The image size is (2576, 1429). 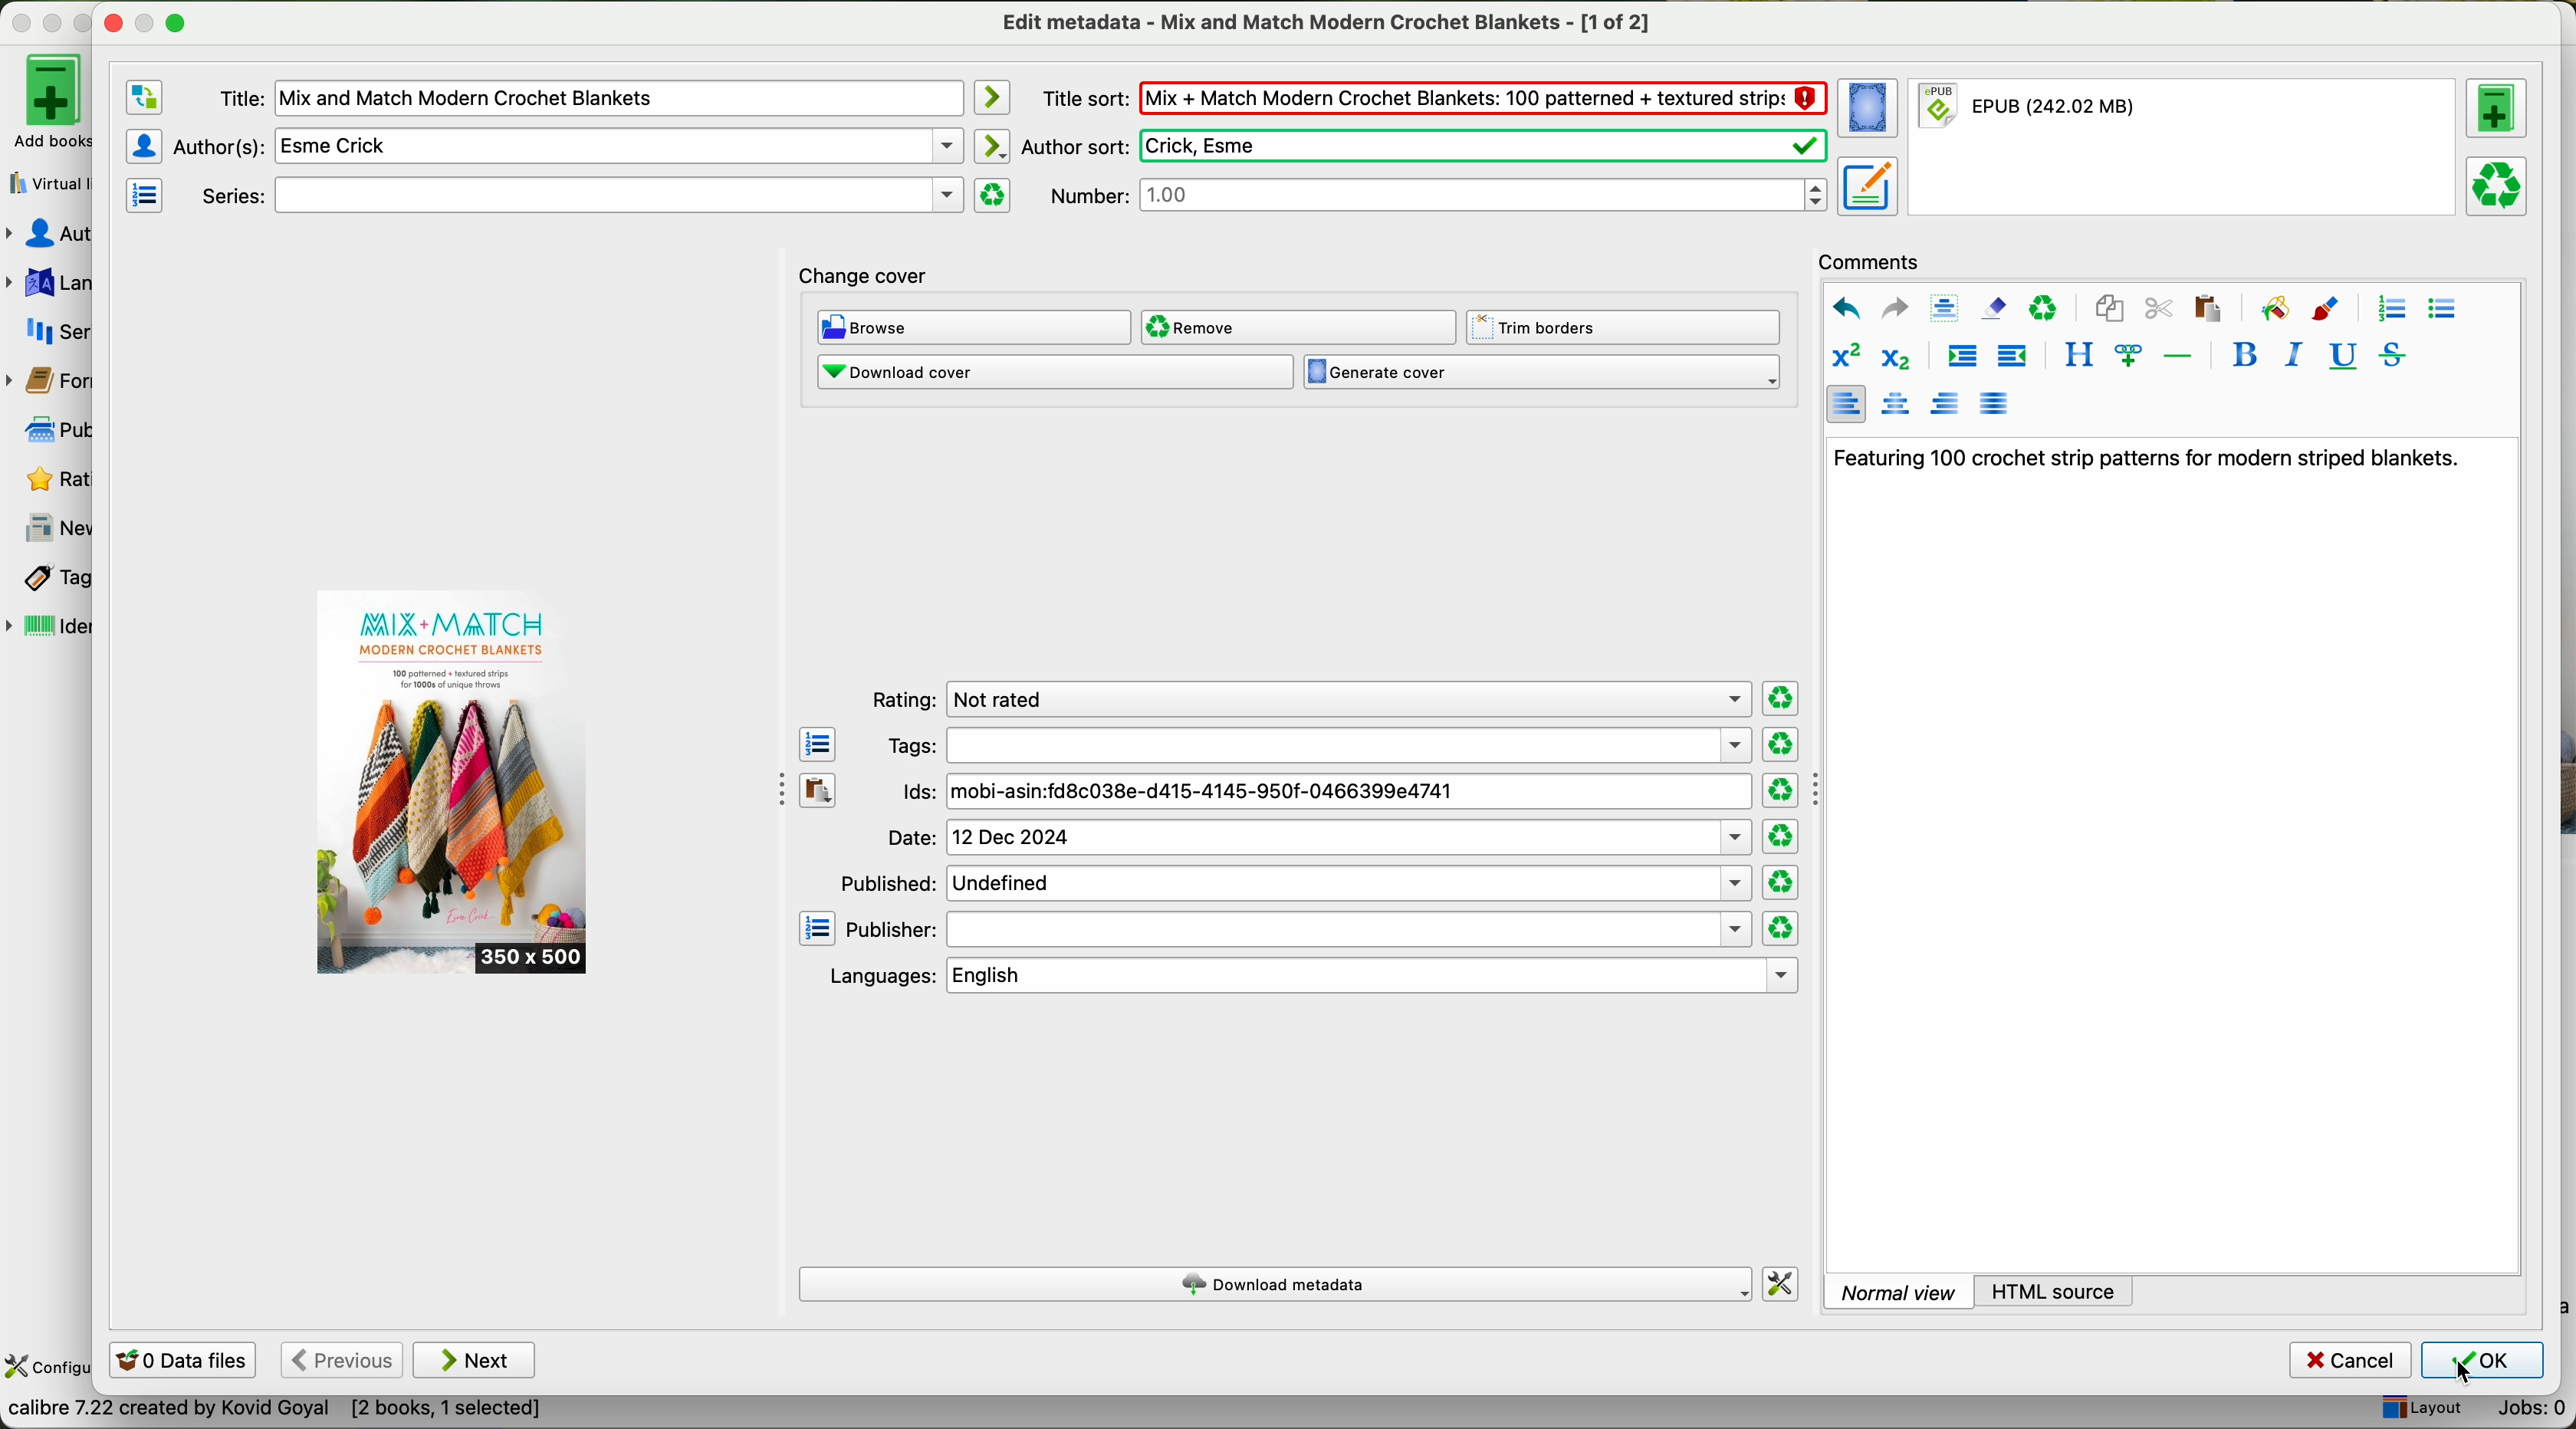 What do you see at coordinates (1780, 837) in the screenshot?
I see `clear rating` at bounding box center [1780, 837].